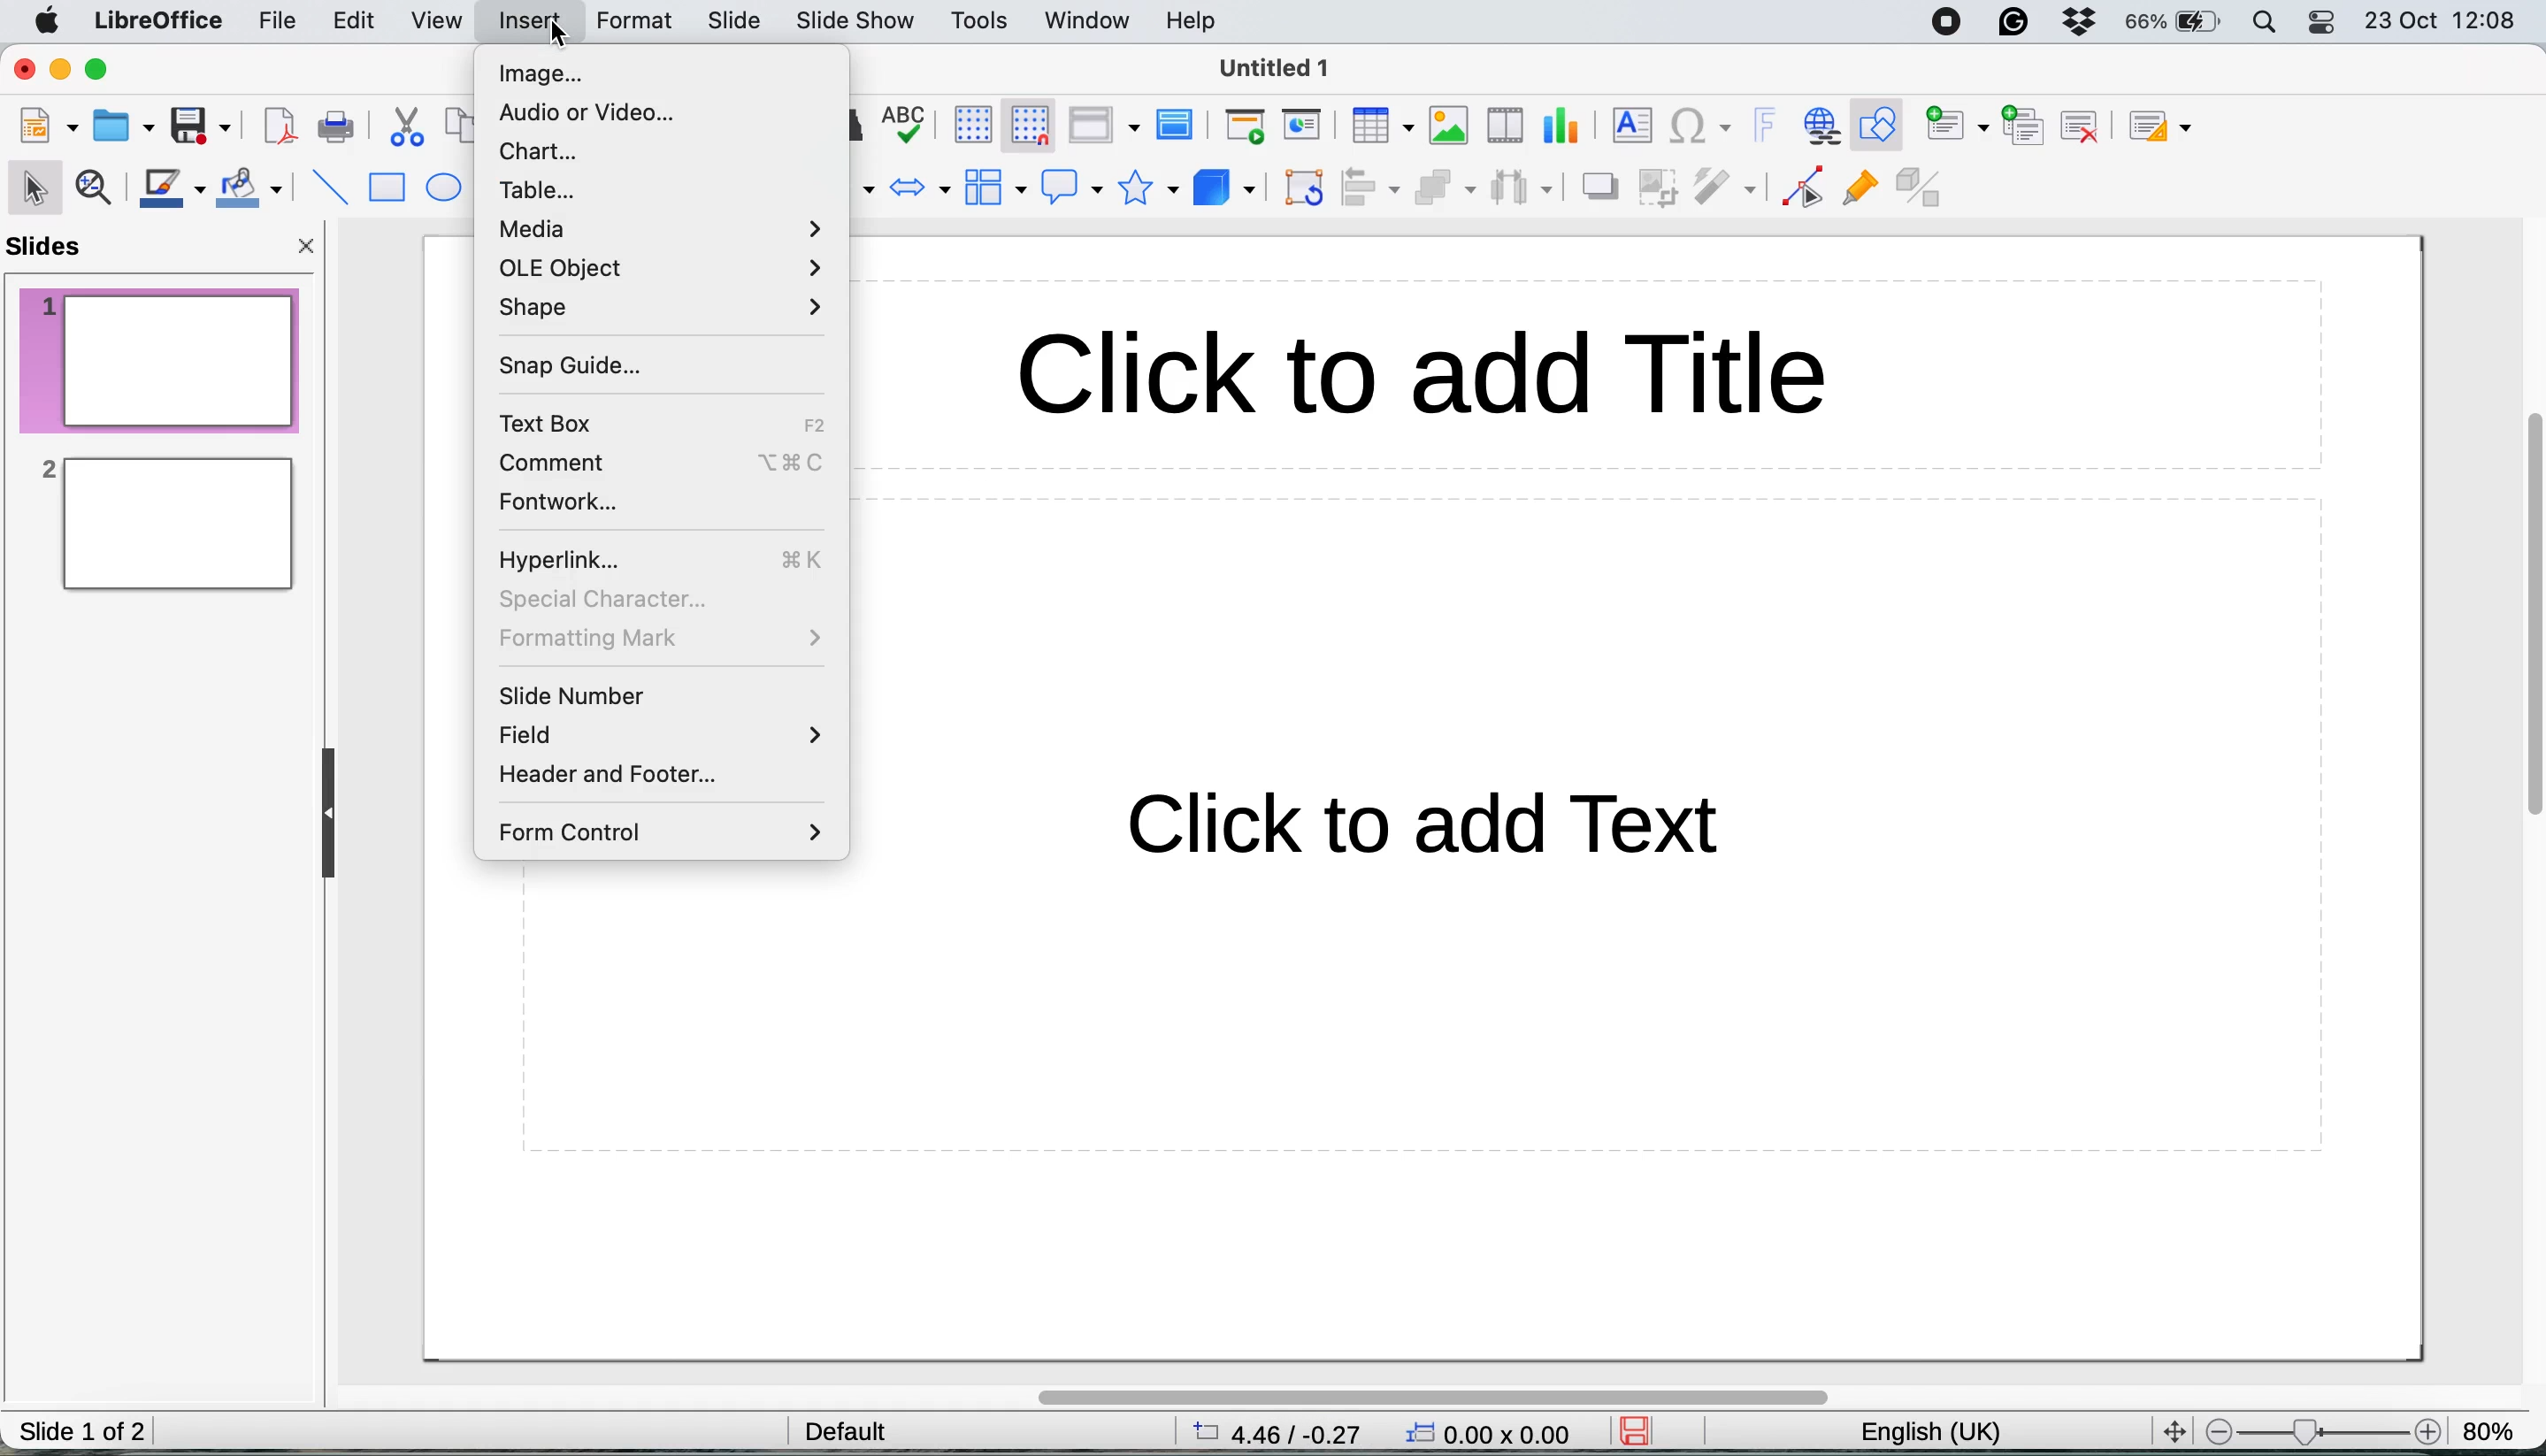 Image resolution: width=2546 pixels, height=1456 pixels. I want to click on display grid, so click(966, 123).